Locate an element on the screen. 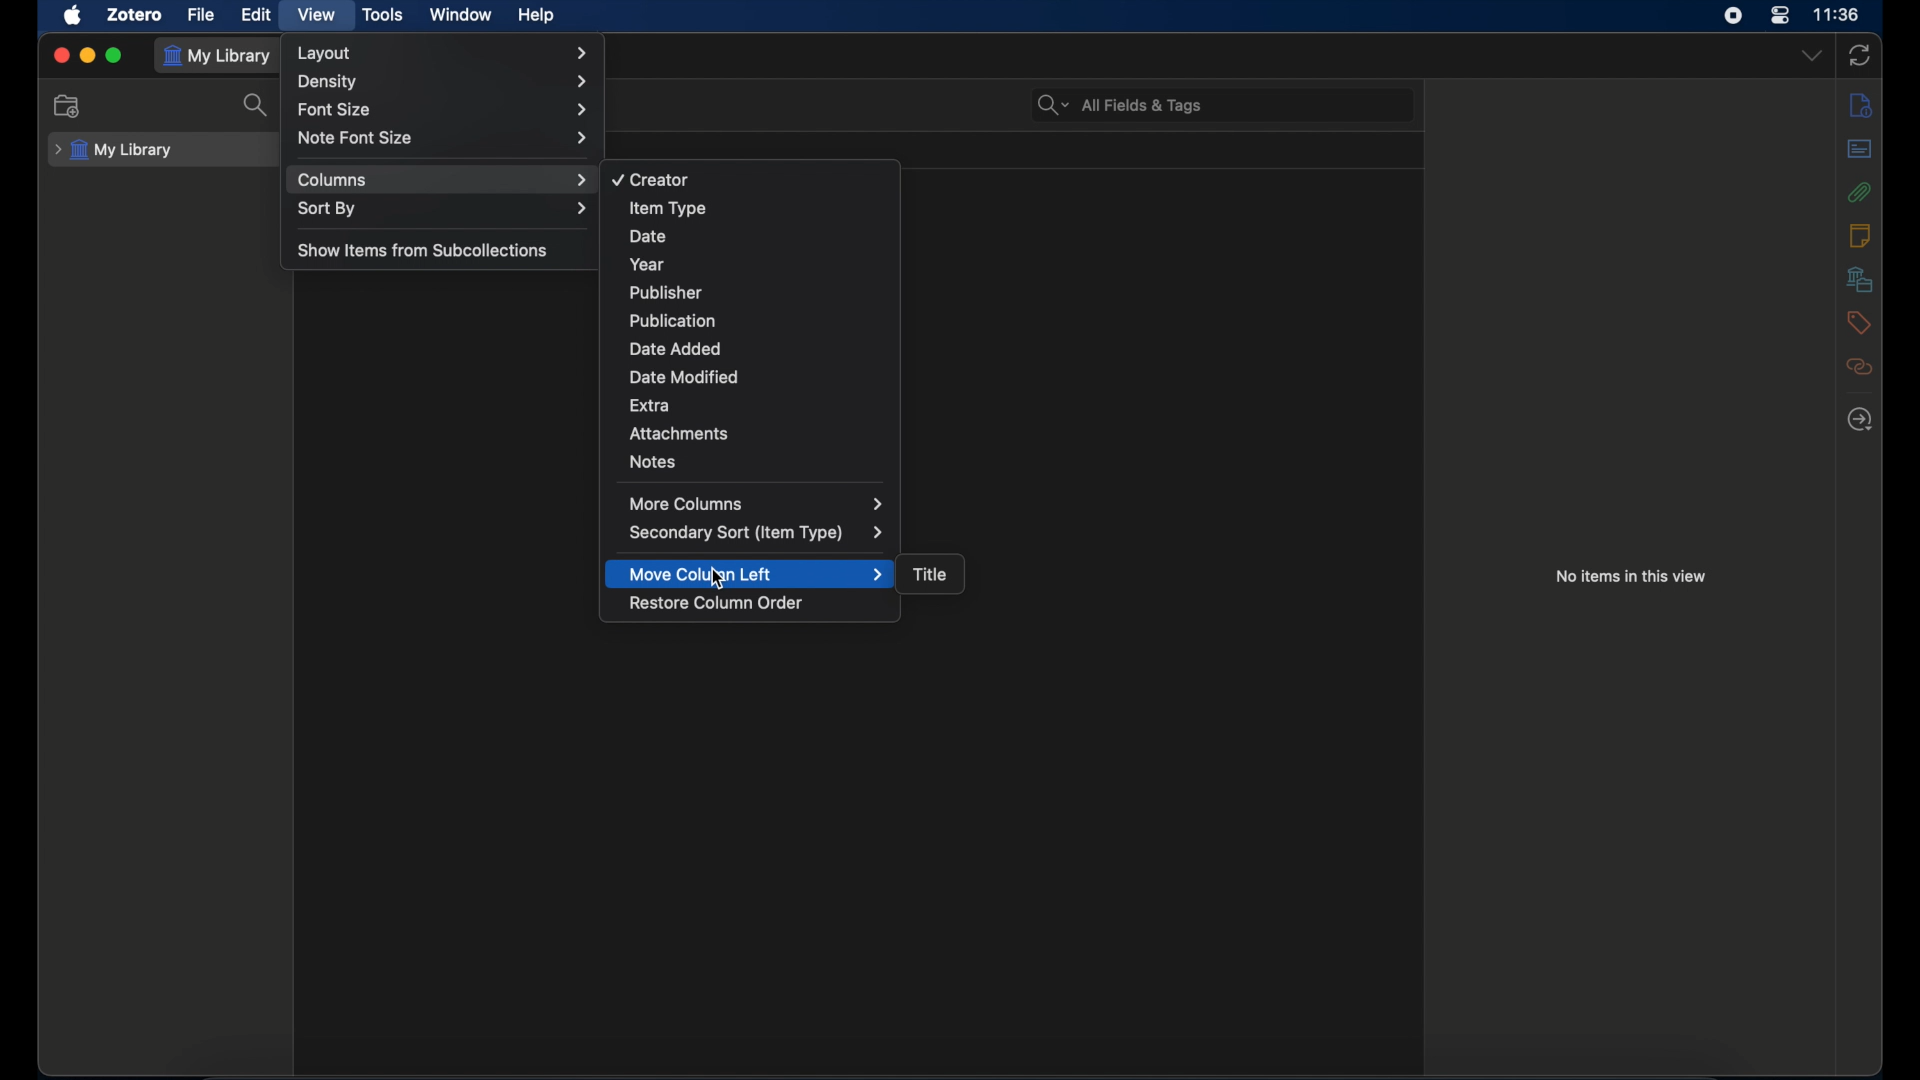  notes is located at coordinates (1861, 236).